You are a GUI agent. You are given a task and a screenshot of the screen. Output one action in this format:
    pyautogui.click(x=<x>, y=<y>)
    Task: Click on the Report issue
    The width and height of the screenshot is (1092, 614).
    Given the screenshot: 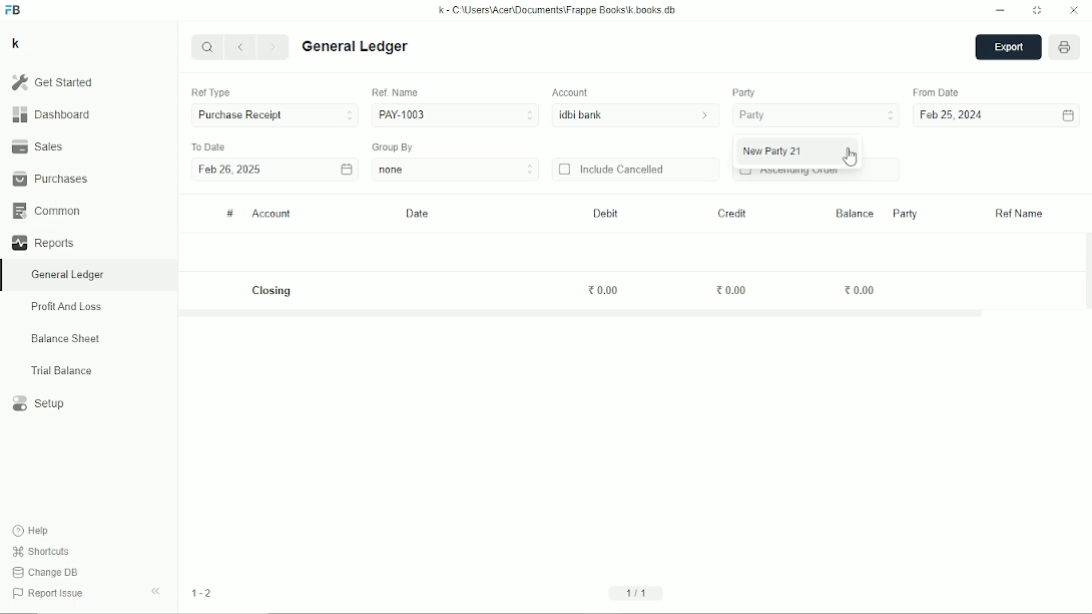 What is the action you would take?
    pyautogui.click(x=51, y=595)
    